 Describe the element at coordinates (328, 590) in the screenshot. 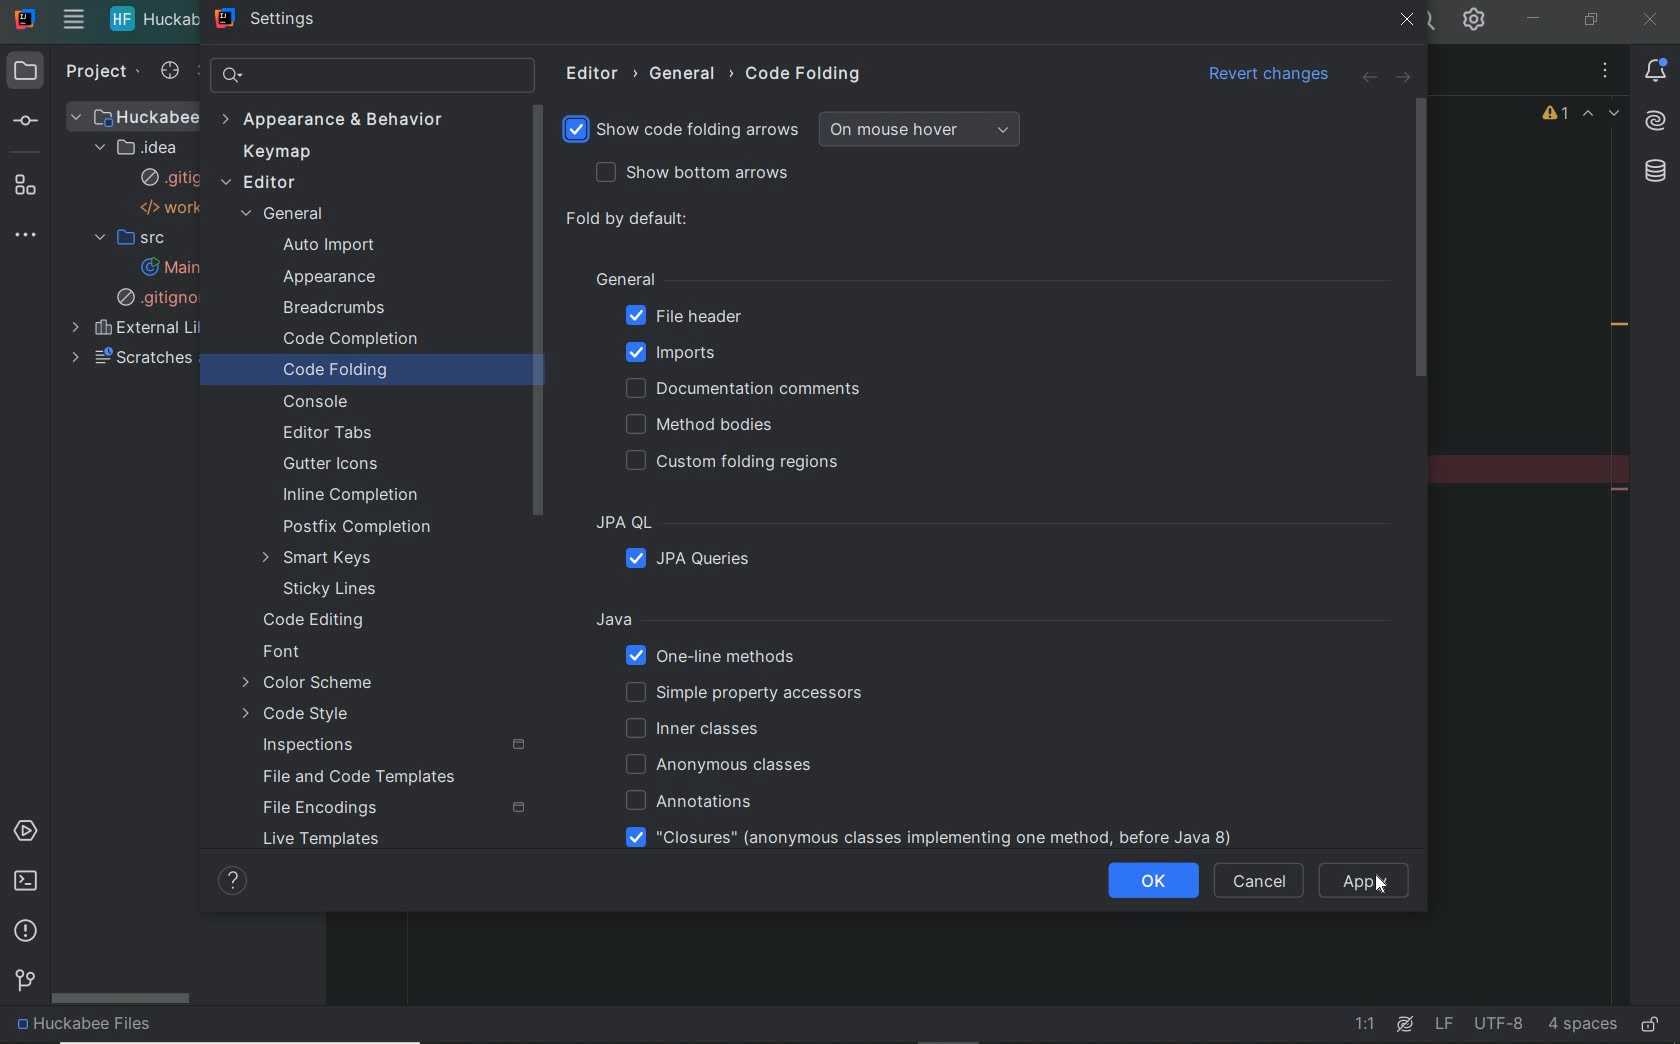

I see `sticky lines` at that location.